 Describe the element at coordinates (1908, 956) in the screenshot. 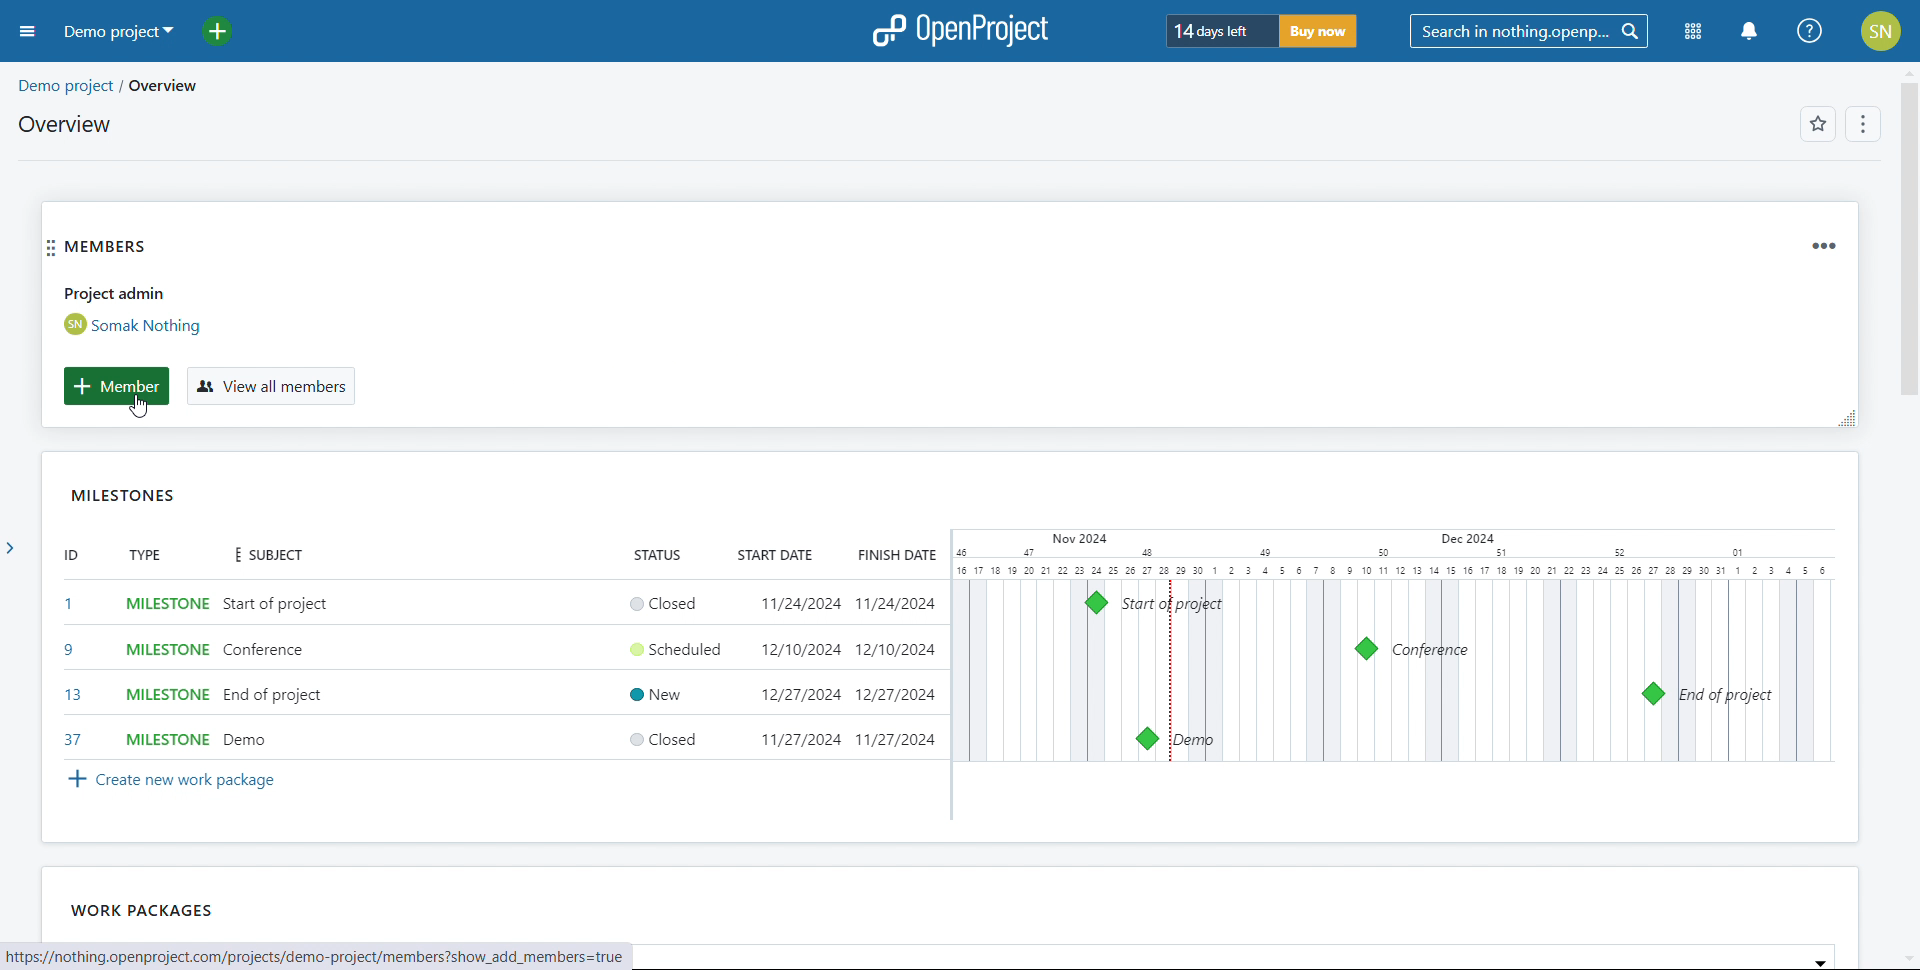

I see `scroll down` at that location.